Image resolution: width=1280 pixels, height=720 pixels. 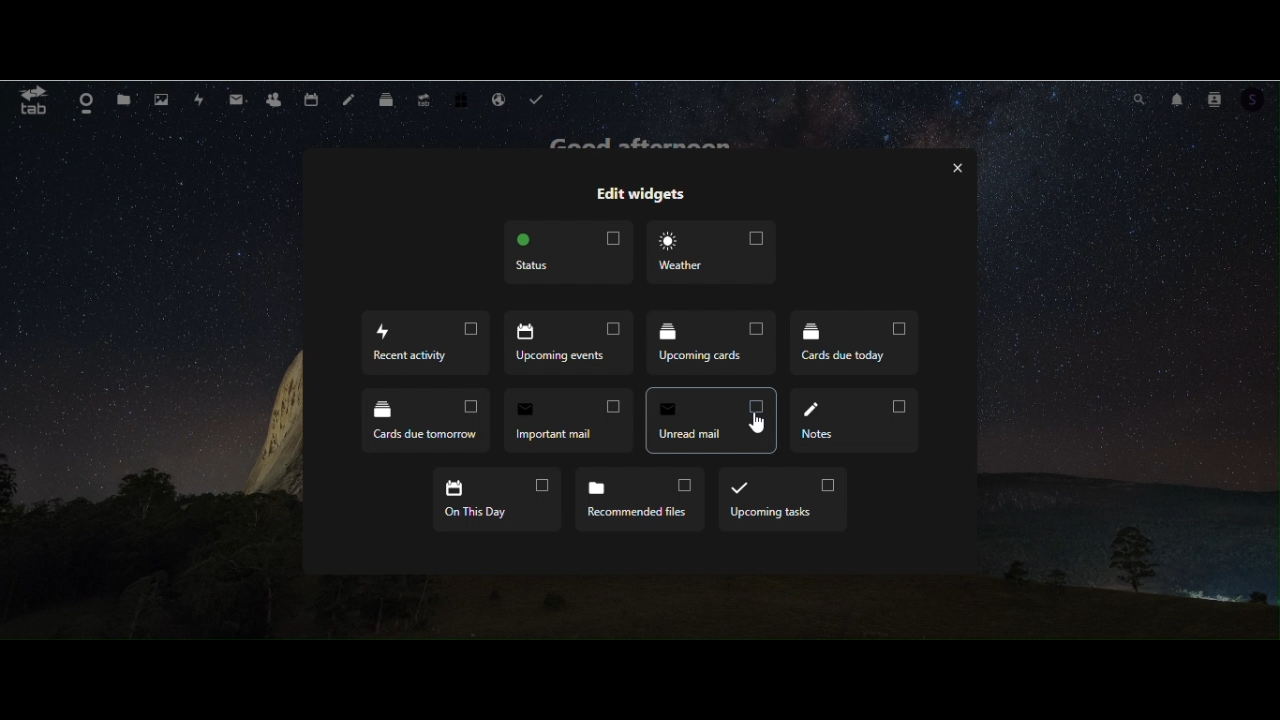 I want to click on calendar, so click(x=310, y=99).